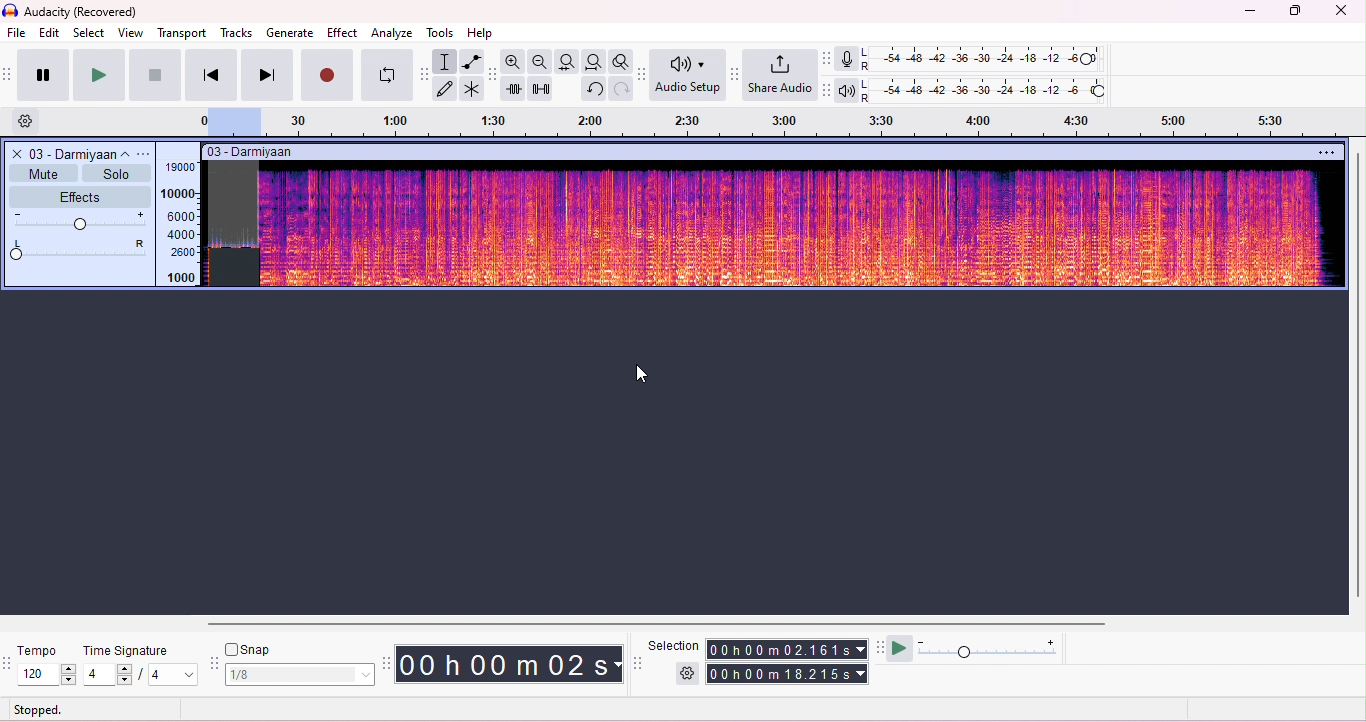  I want to click on close, so click(1340, 12).